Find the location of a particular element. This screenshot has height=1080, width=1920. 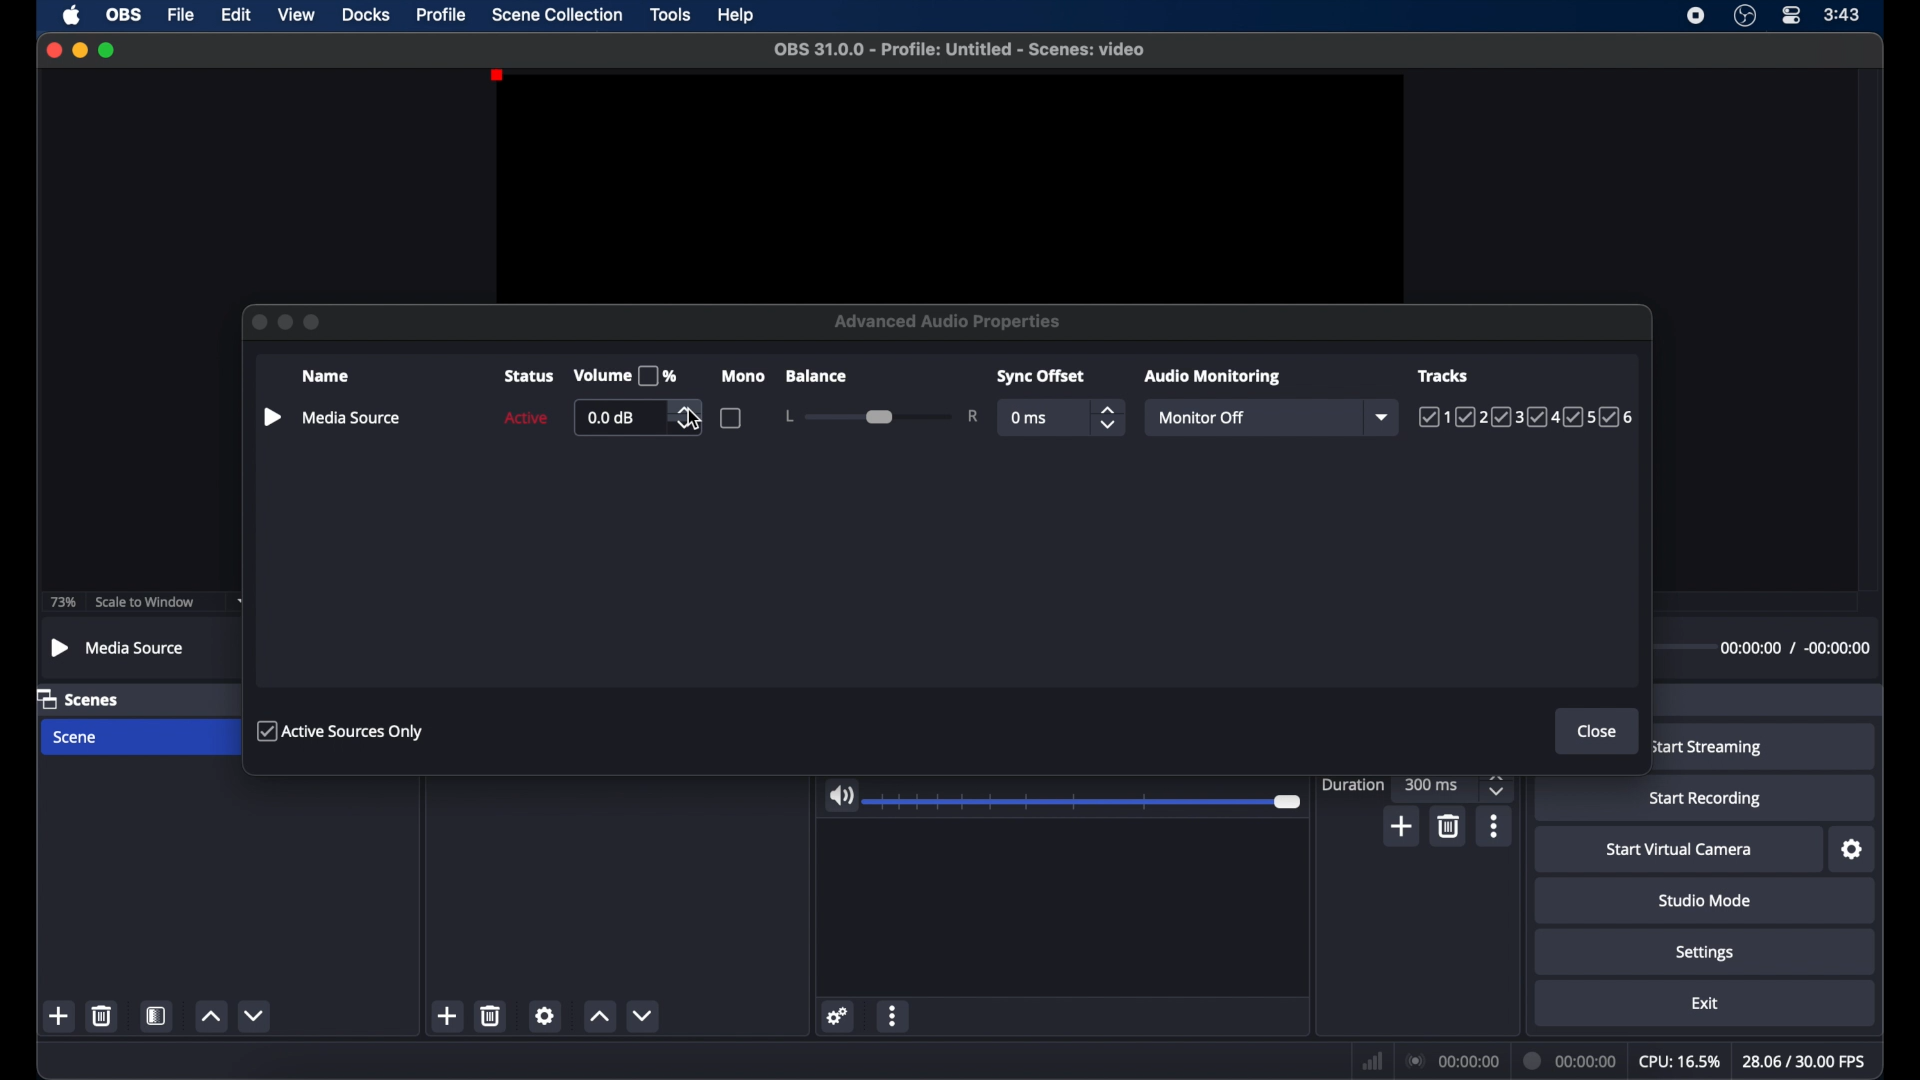

delete is located at coordinates (1450, 827).